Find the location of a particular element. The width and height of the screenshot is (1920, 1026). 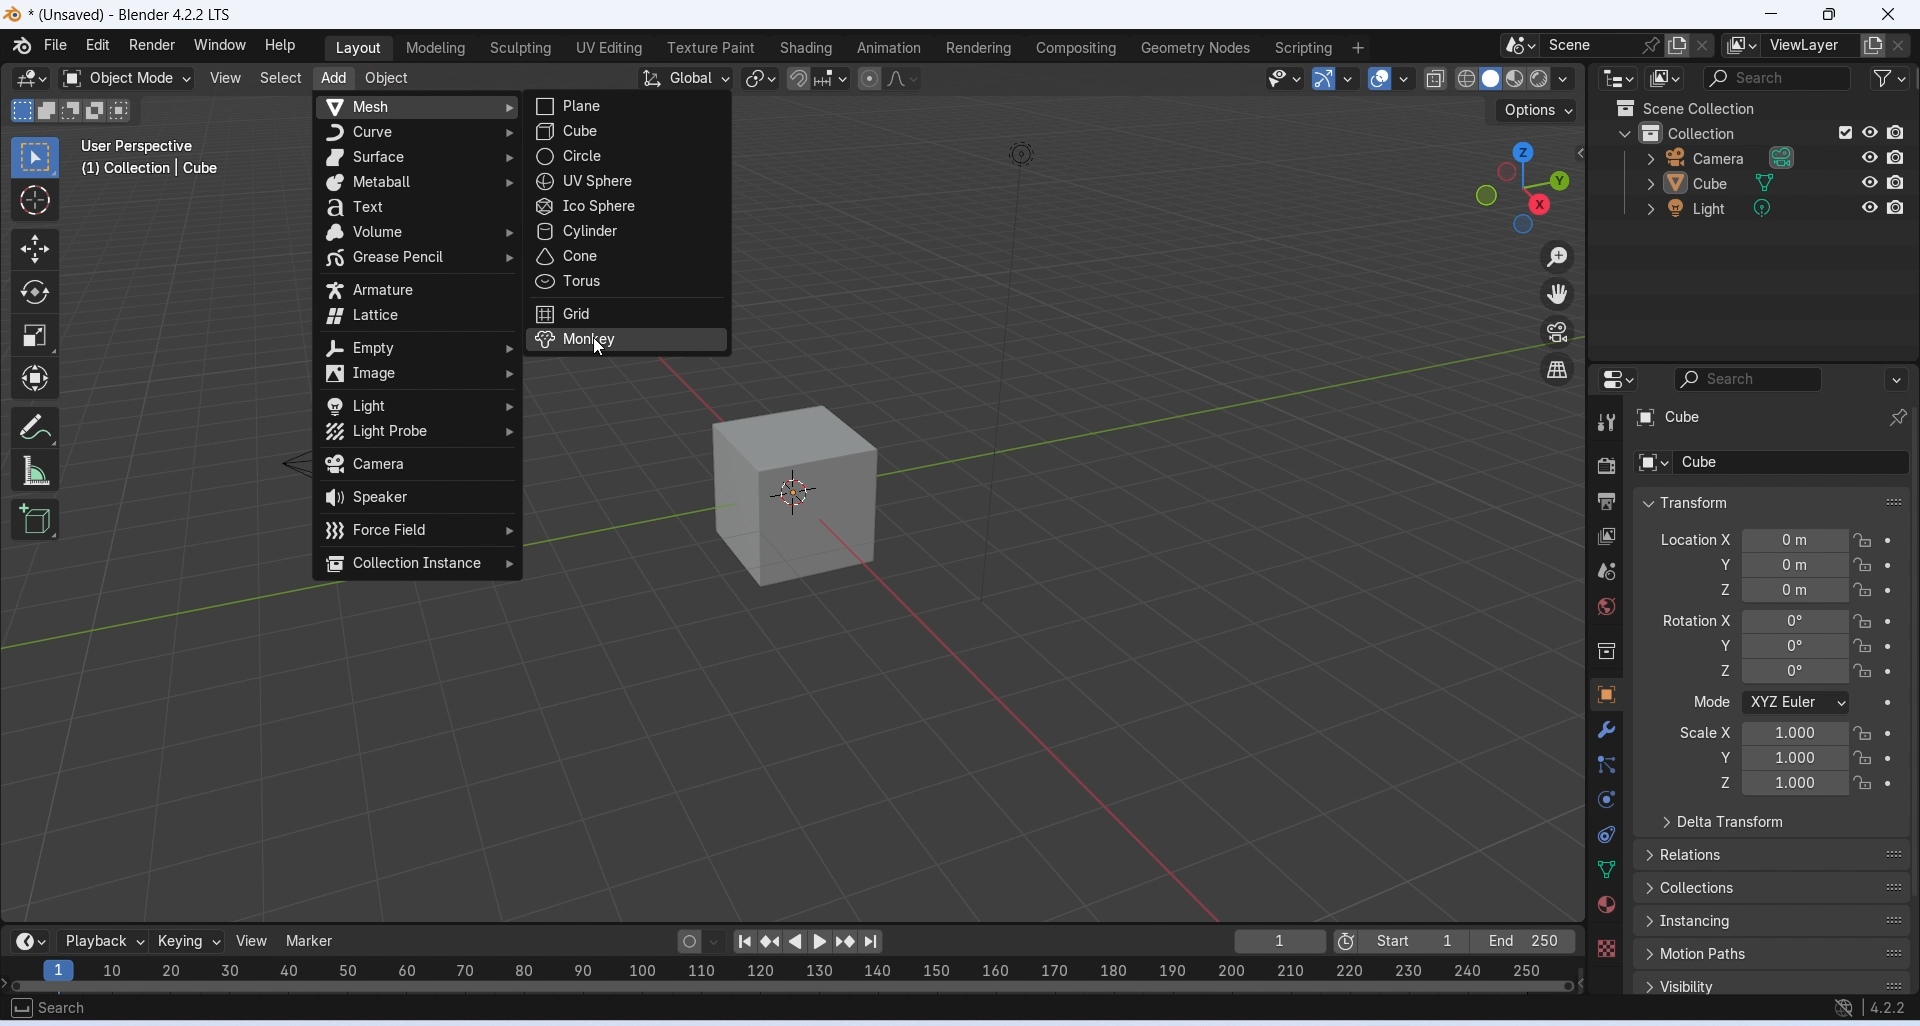

z is located at coordinates (1711, 670).